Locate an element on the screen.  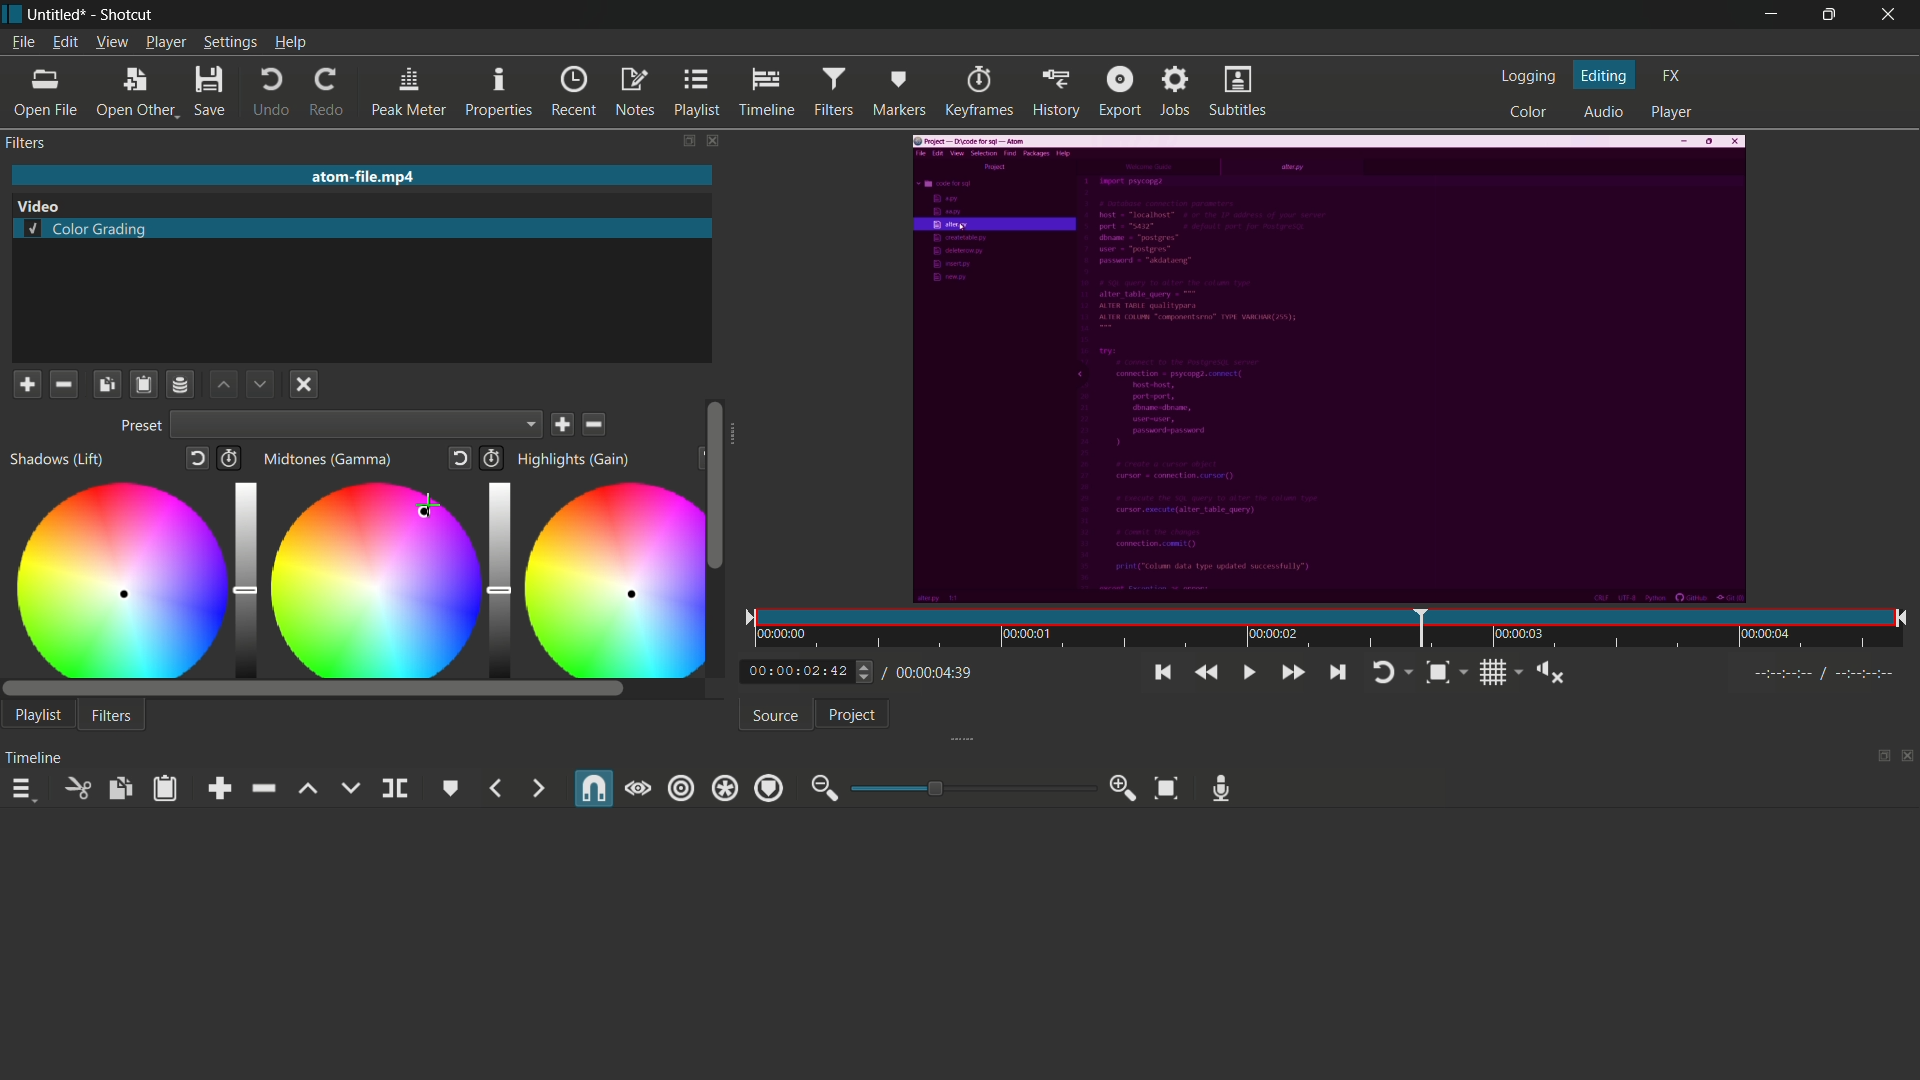
edit menu is located at coordinates (64, 41).